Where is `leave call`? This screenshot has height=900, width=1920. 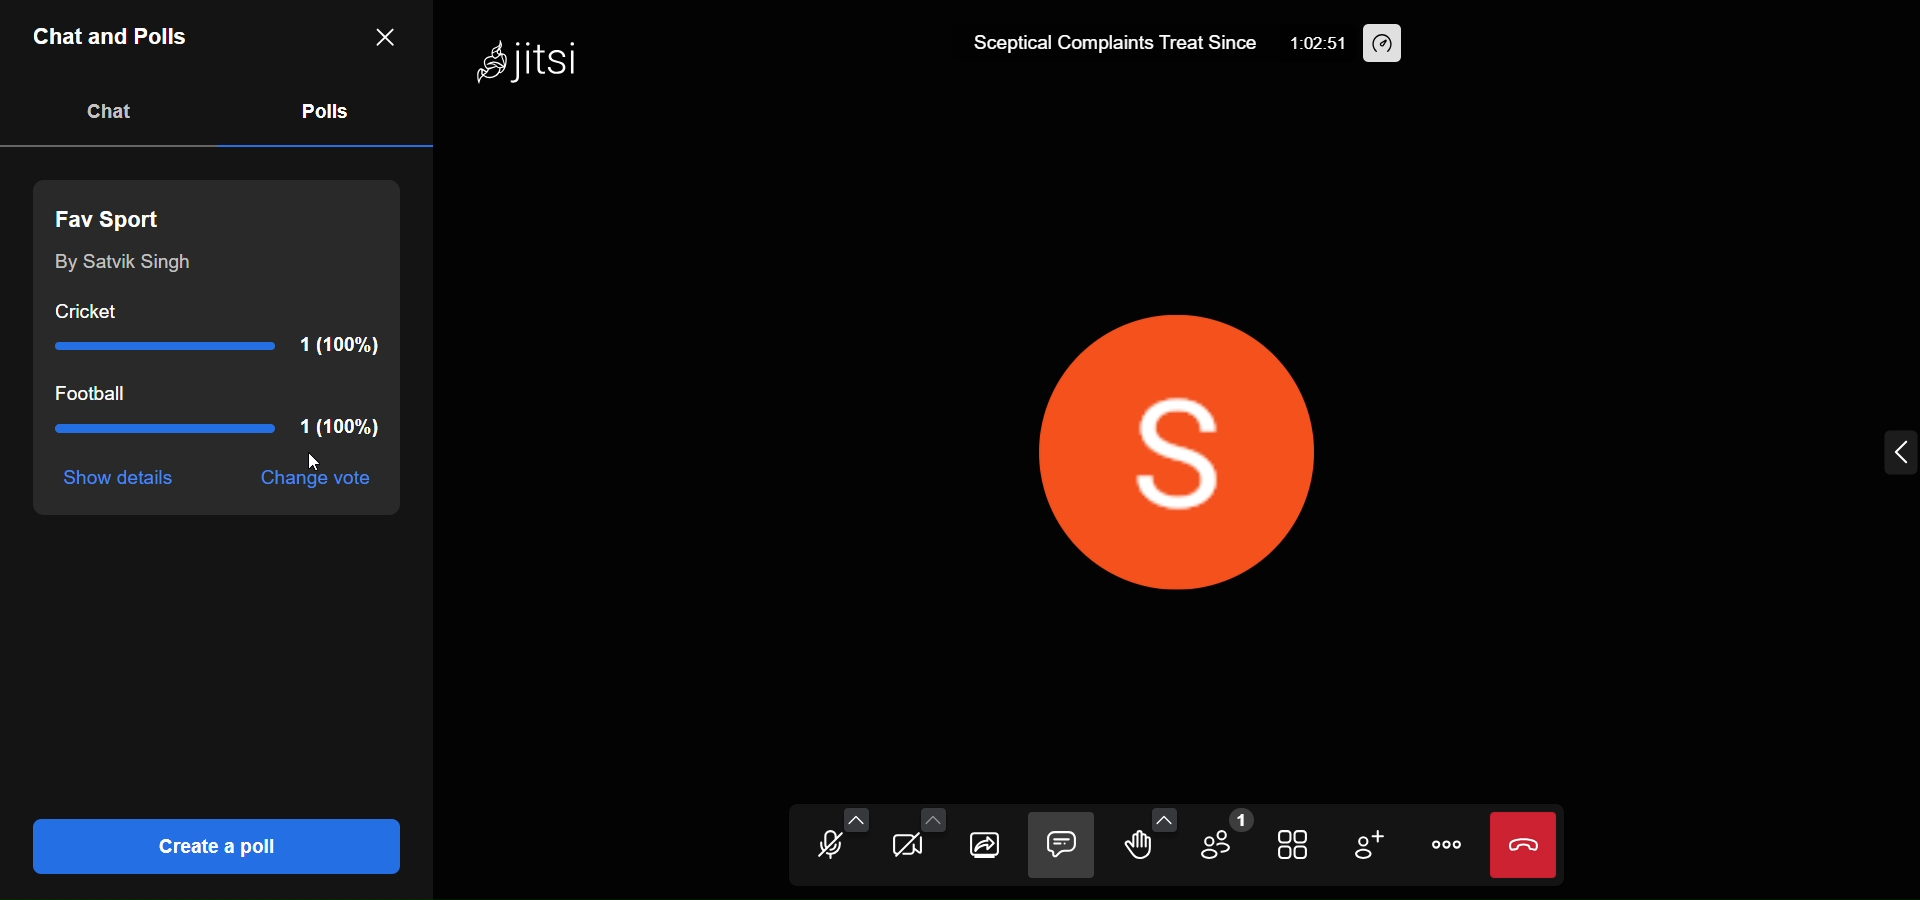 leave call is located at coordinates (1523, 845).